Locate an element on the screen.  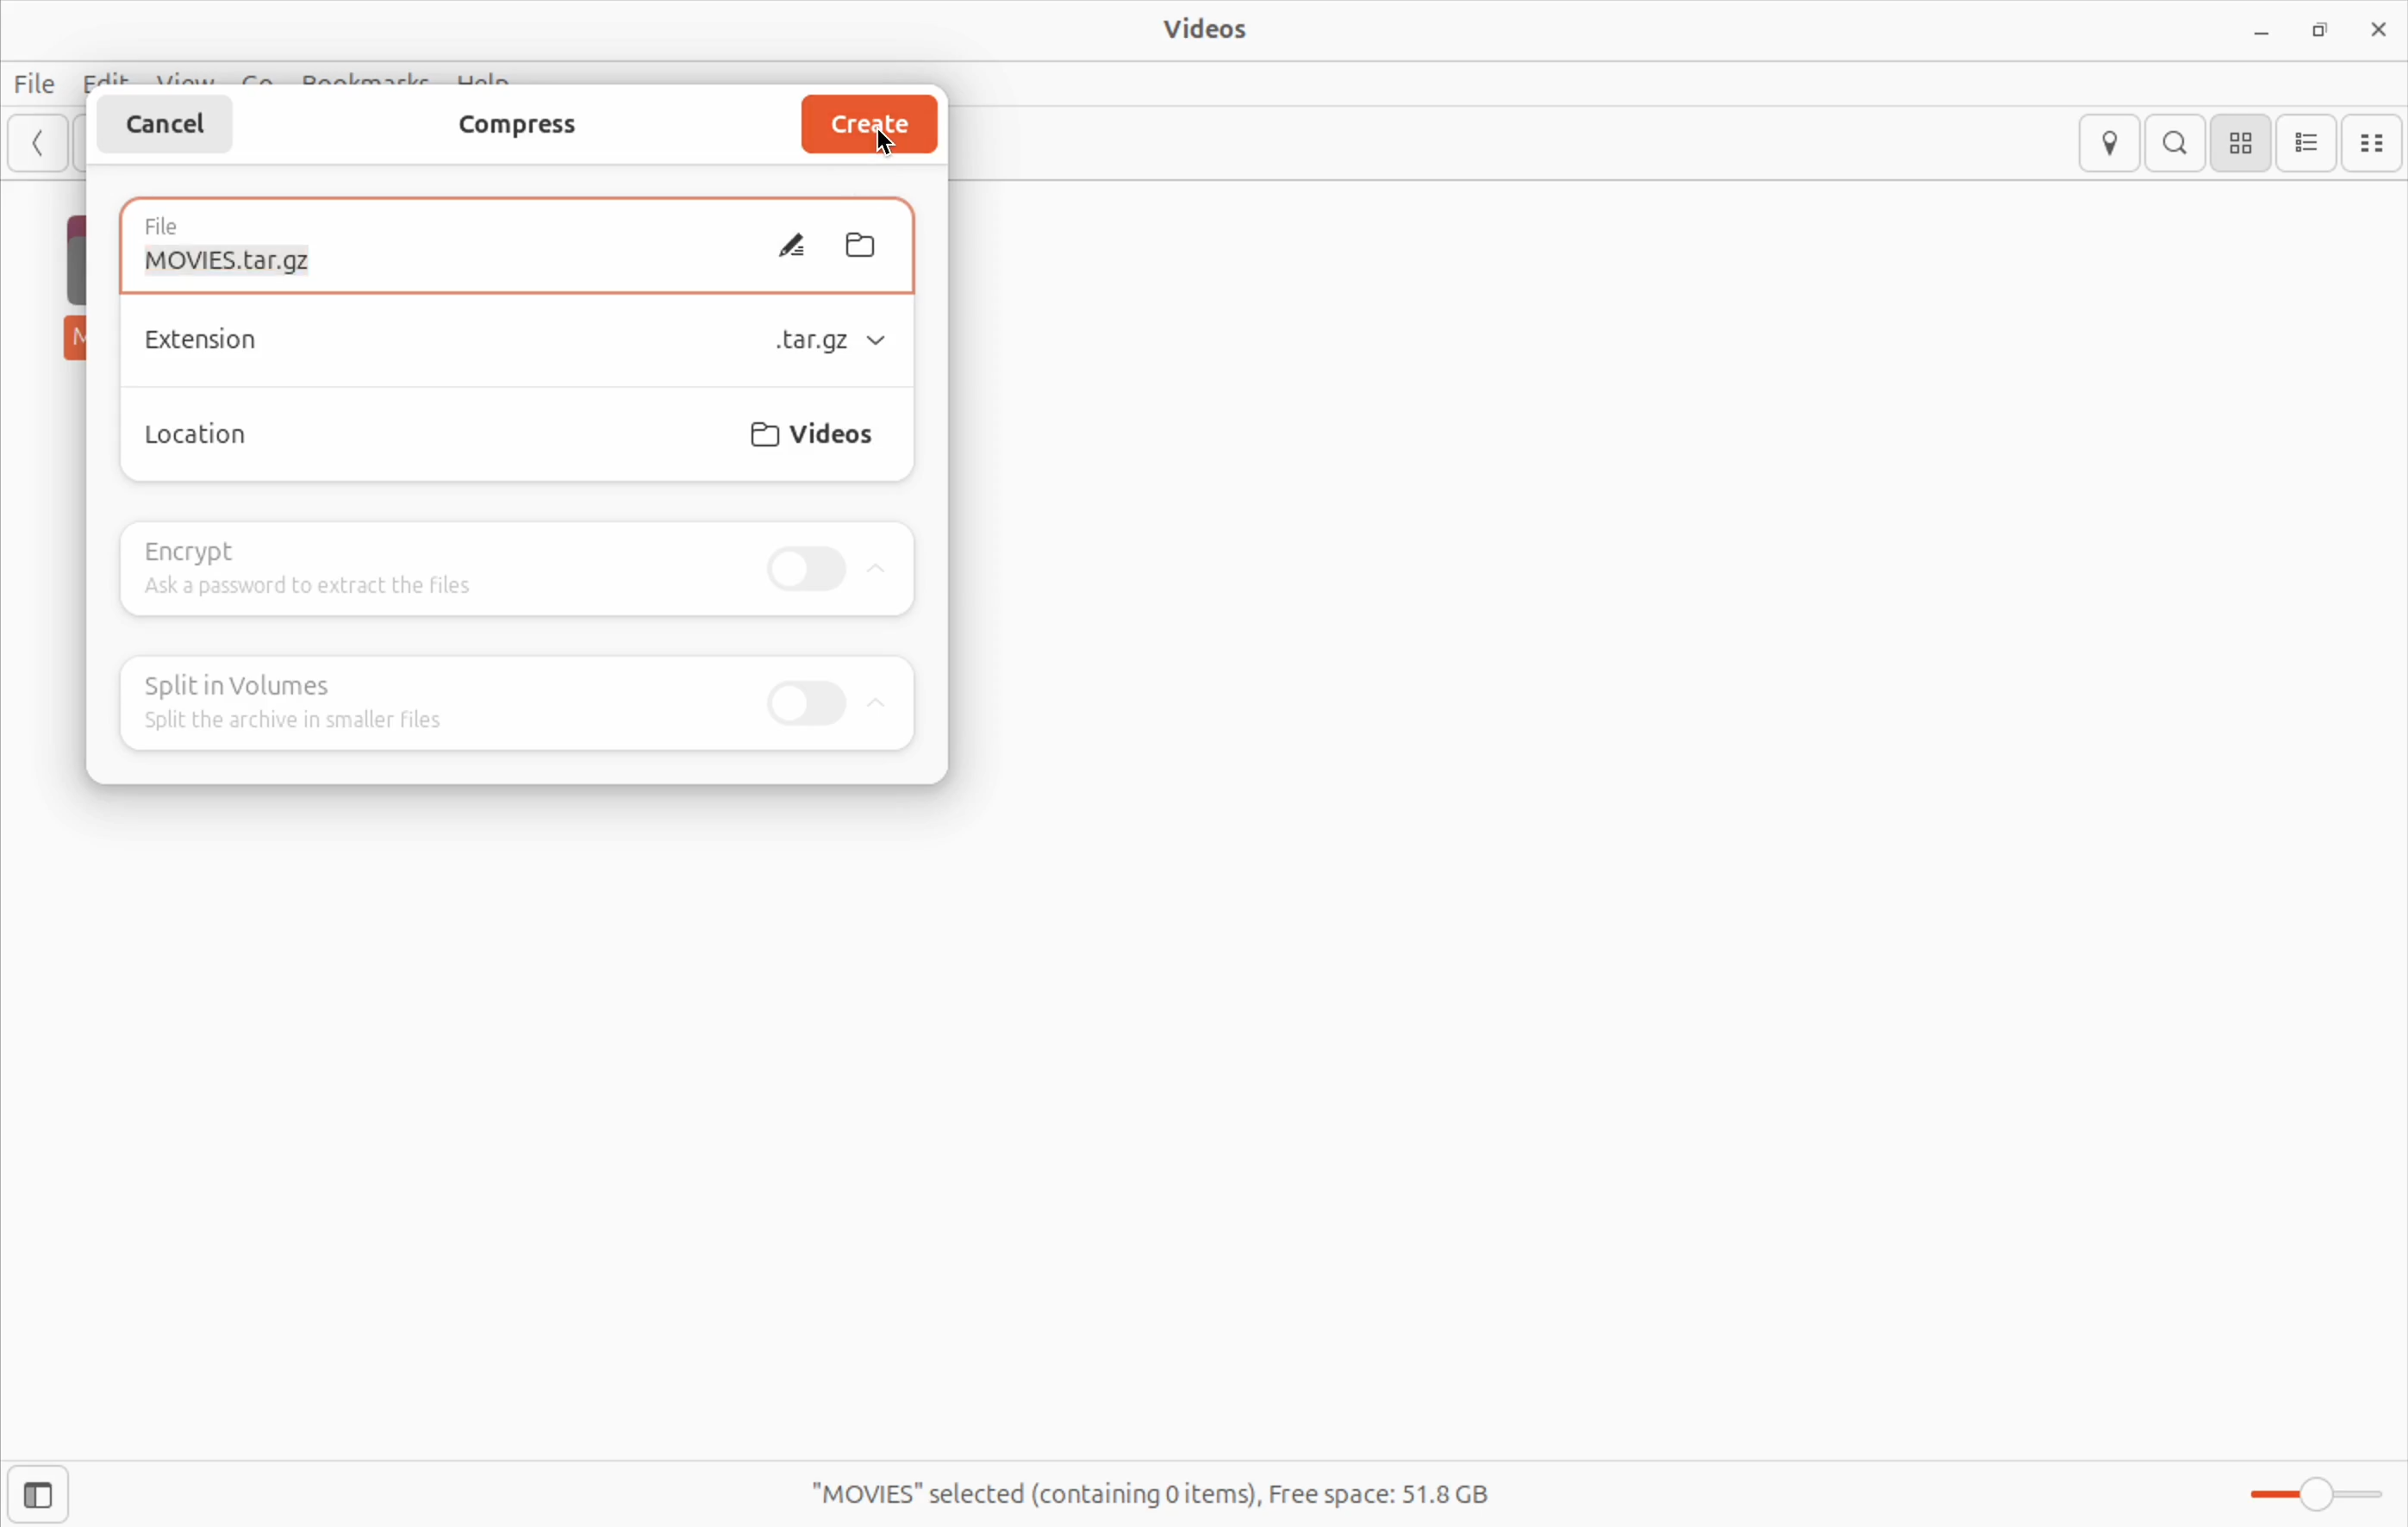
create is located at coordinates (873, 123).